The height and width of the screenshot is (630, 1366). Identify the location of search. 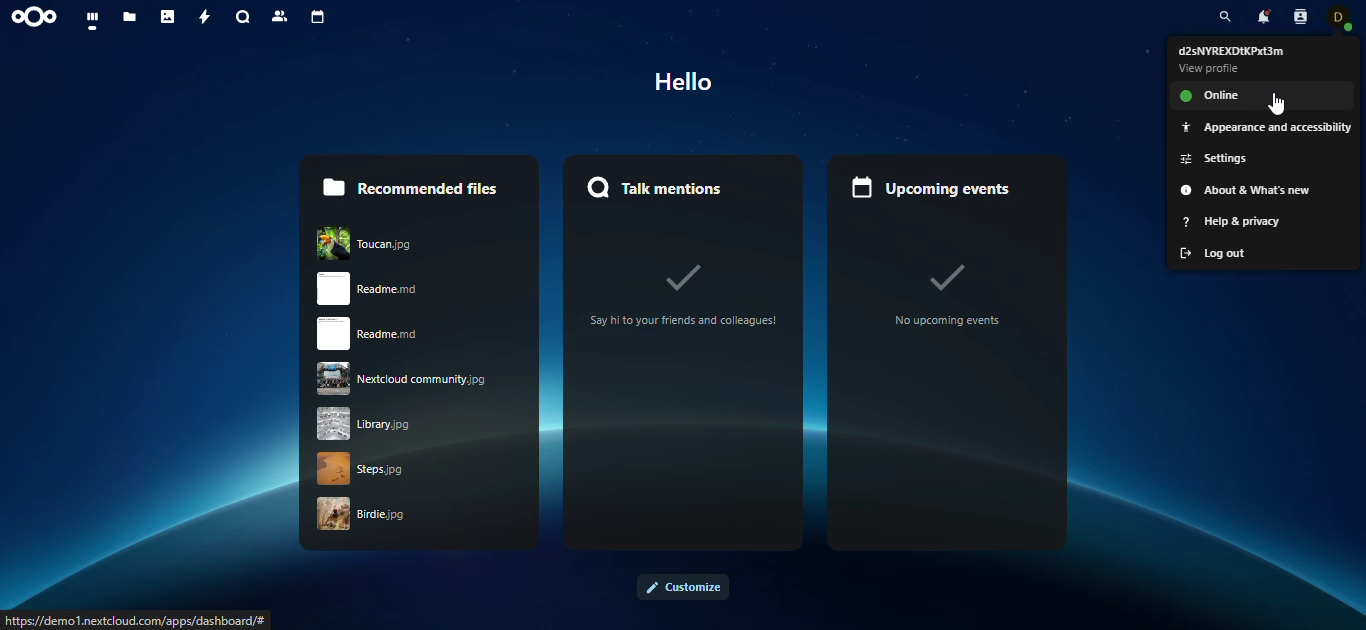
(244, 19).